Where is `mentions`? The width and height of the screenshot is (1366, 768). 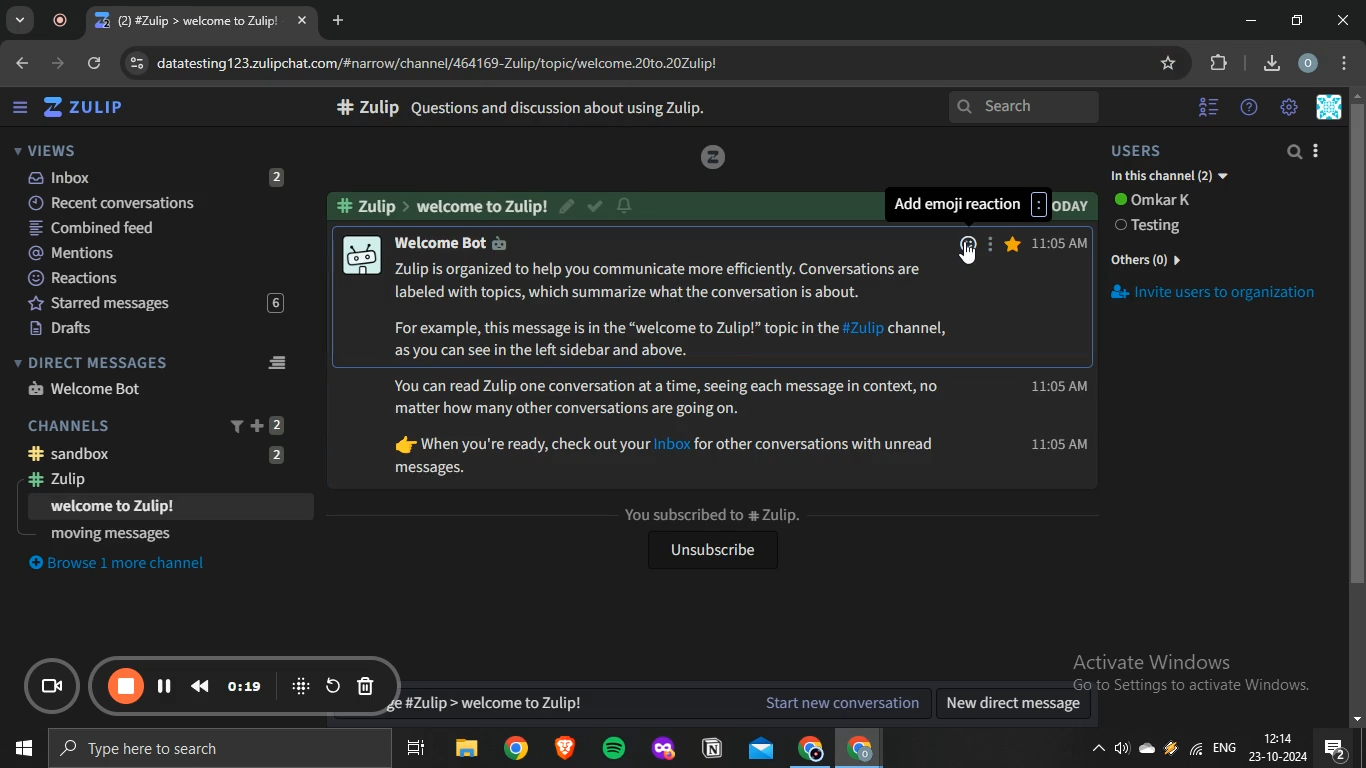 mentions is located at coordinates (155, 254).